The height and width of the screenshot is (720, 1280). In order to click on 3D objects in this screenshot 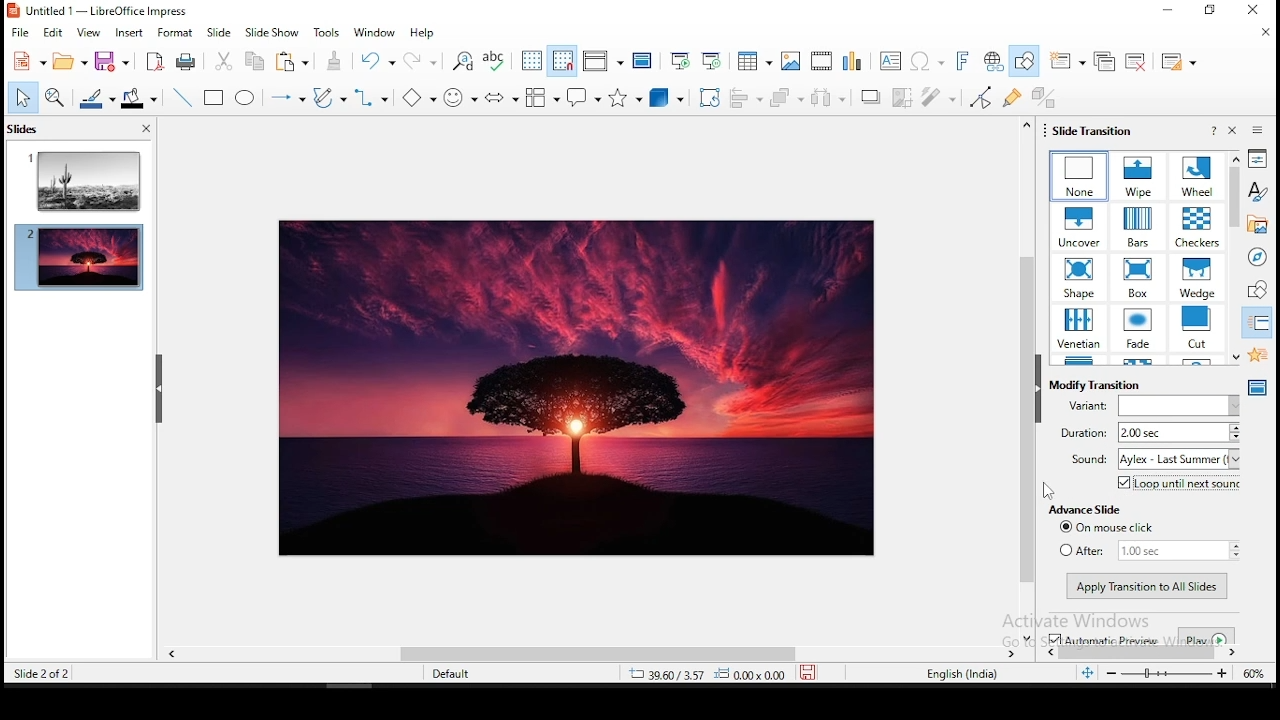, I will do `click(665, 97)`.